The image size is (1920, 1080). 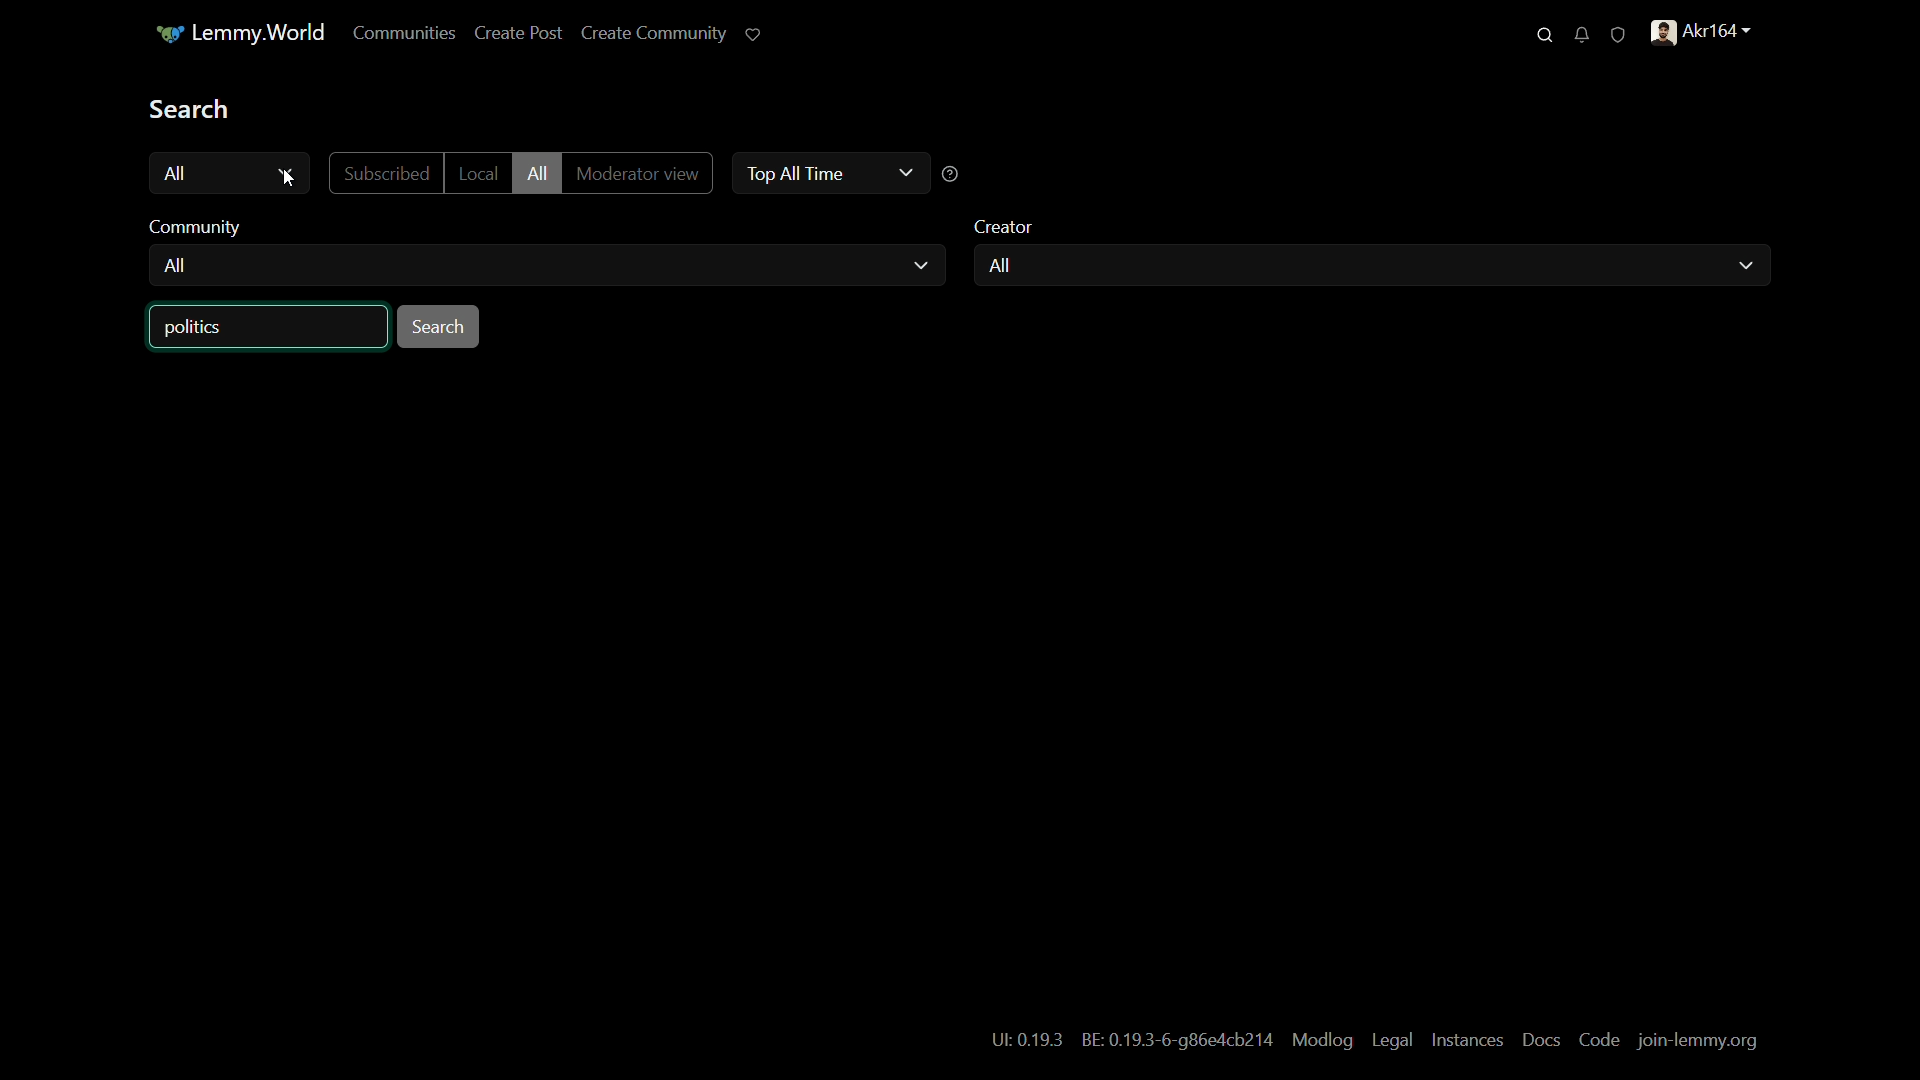 What do you see at coordinates (1006, 227) in the screenshot?
I see `creator` at bounding box center [1006, 227].